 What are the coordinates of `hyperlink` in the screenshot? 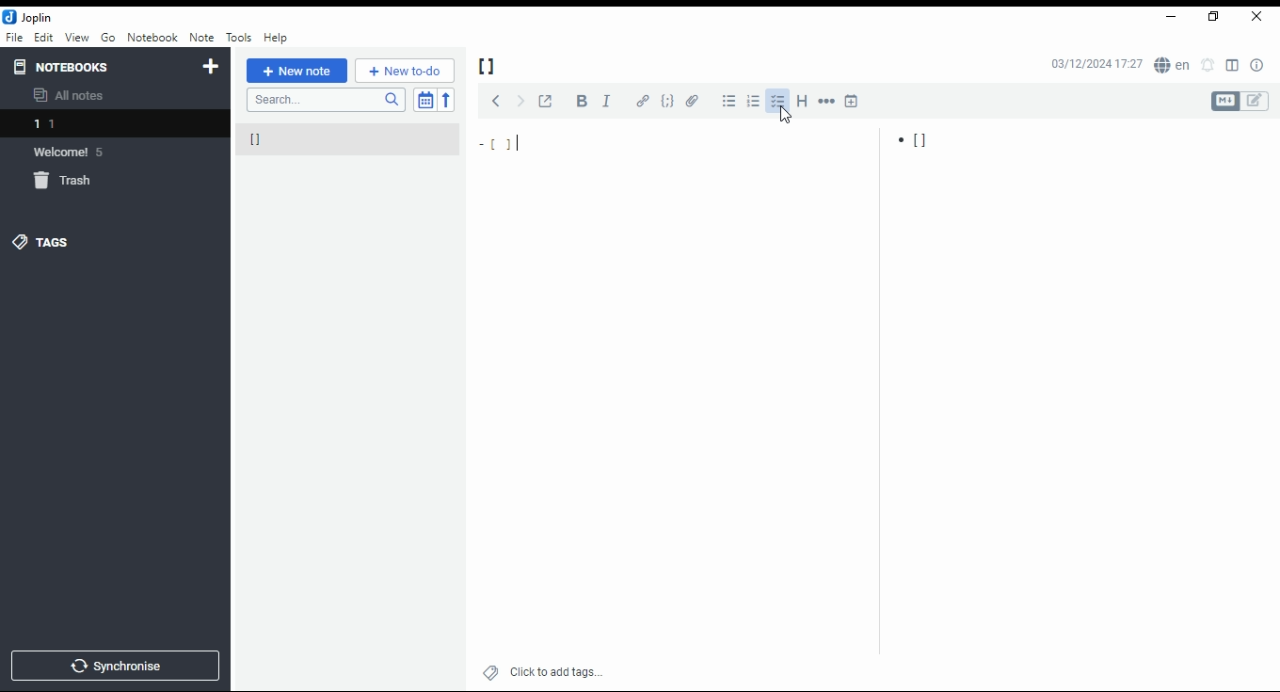 It's located at (642, 101).